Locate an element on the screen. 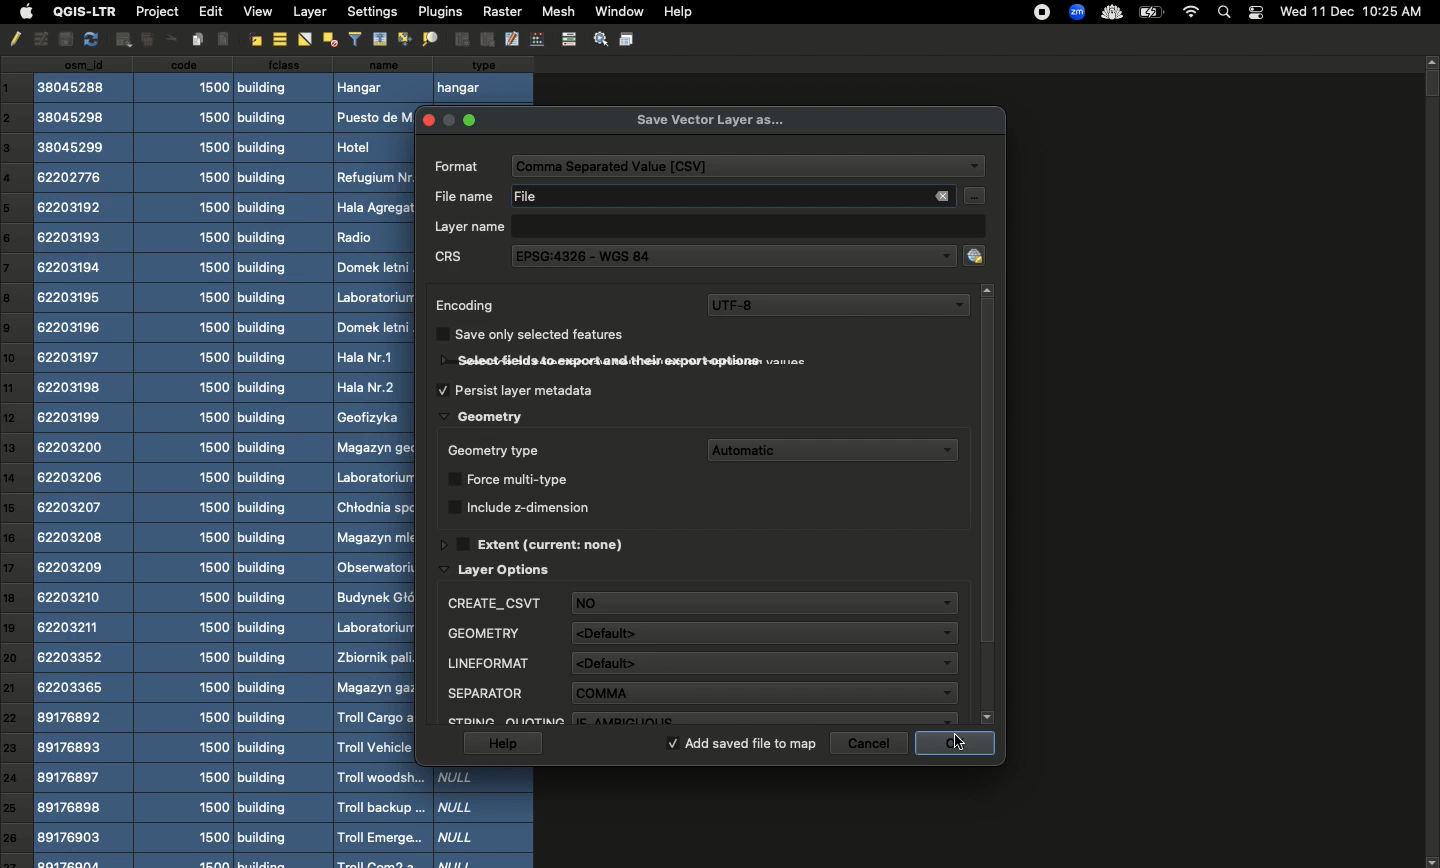 The image size is (1440, 868). Align Left is located at coordinates (226, 38).